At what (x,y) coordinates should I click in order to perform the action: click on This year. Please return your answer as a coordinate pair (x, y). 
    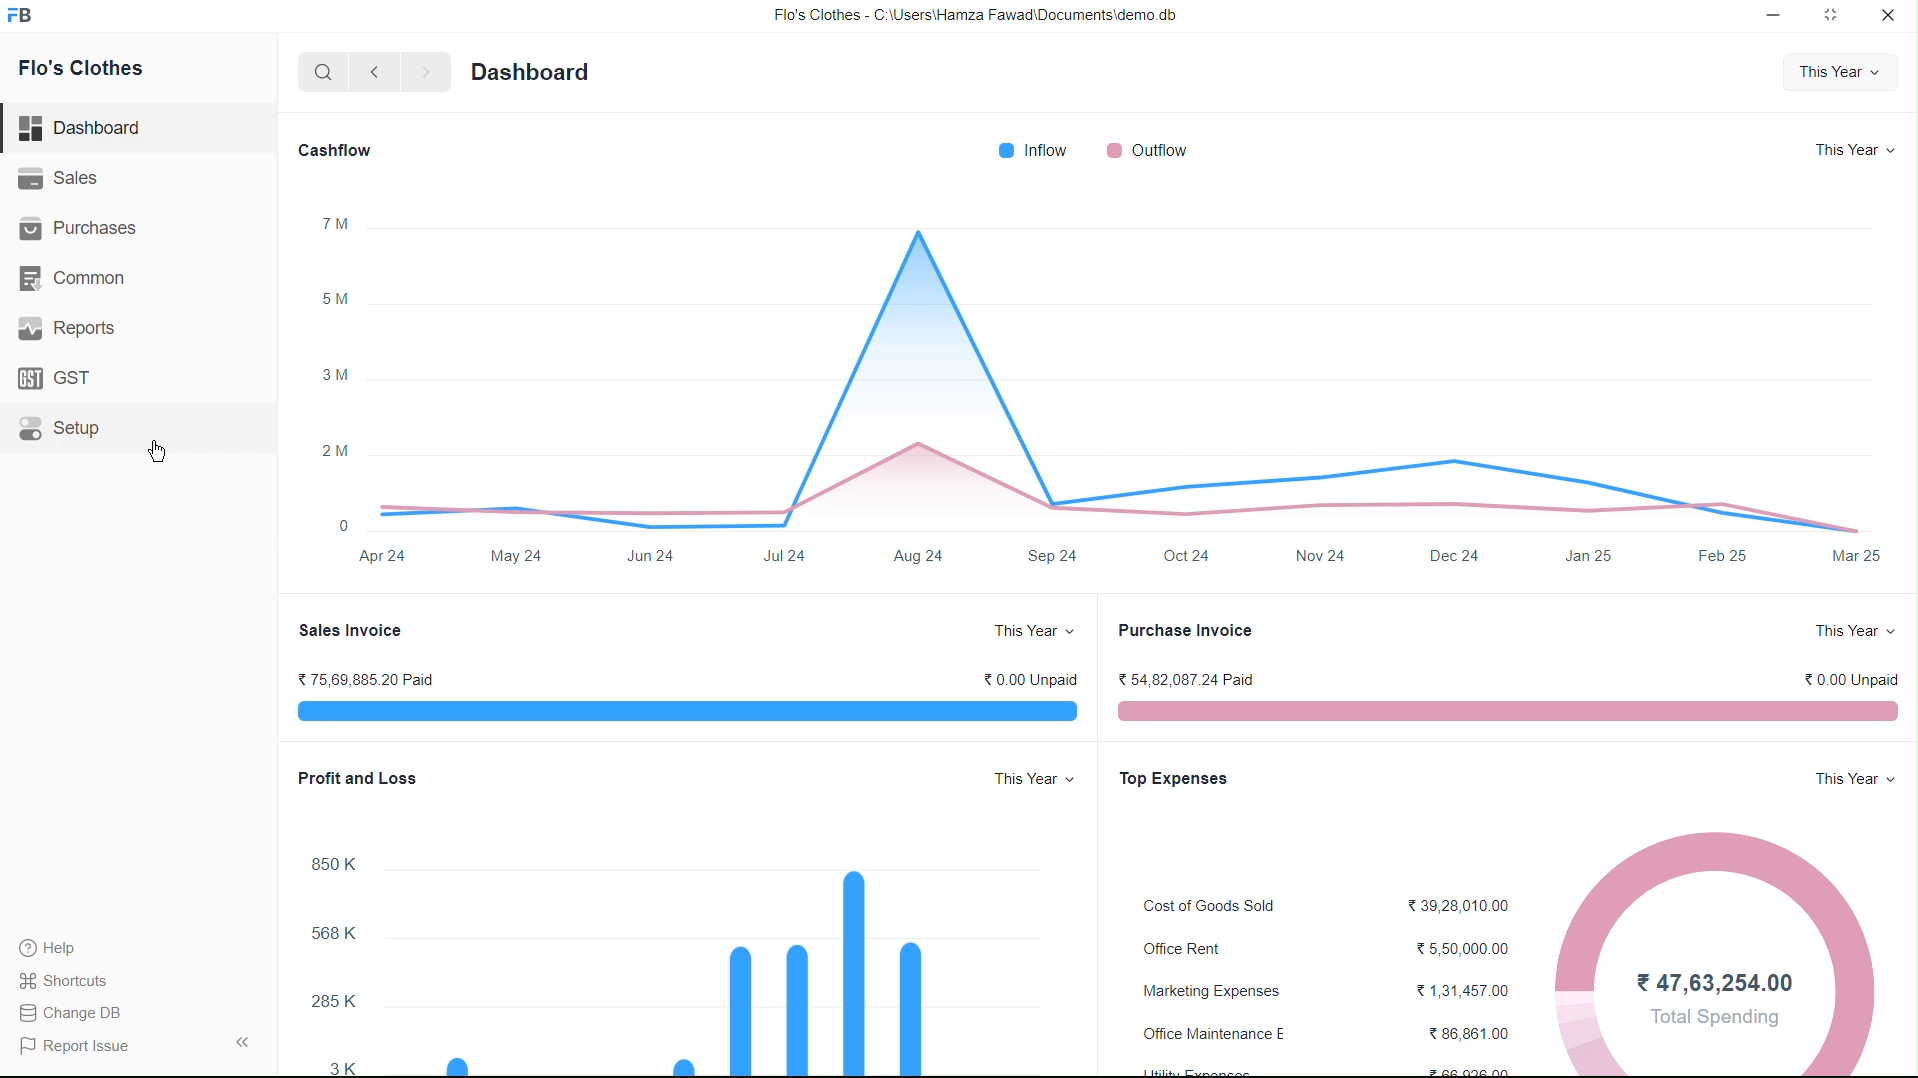
    Looking at the image, I should click on (1830, 70).